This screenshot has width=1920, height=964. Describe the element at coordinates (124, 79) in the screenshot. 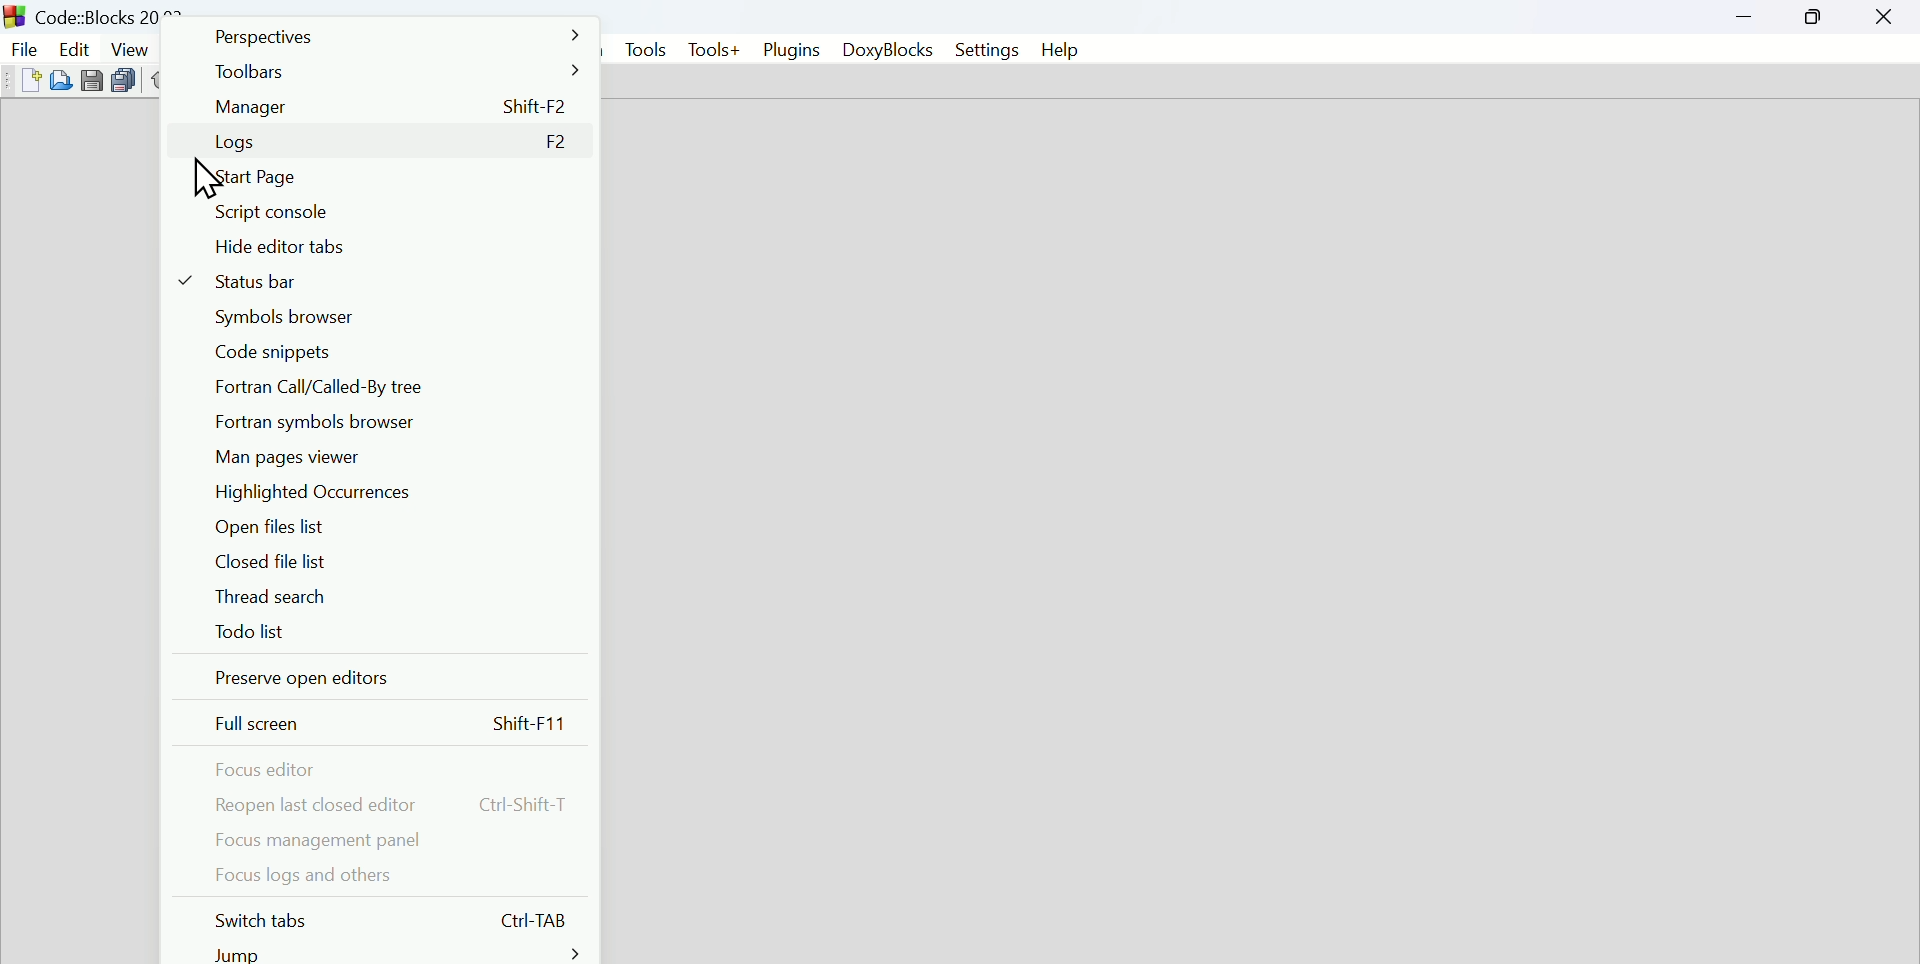

I see `Duplicate file` at that location.